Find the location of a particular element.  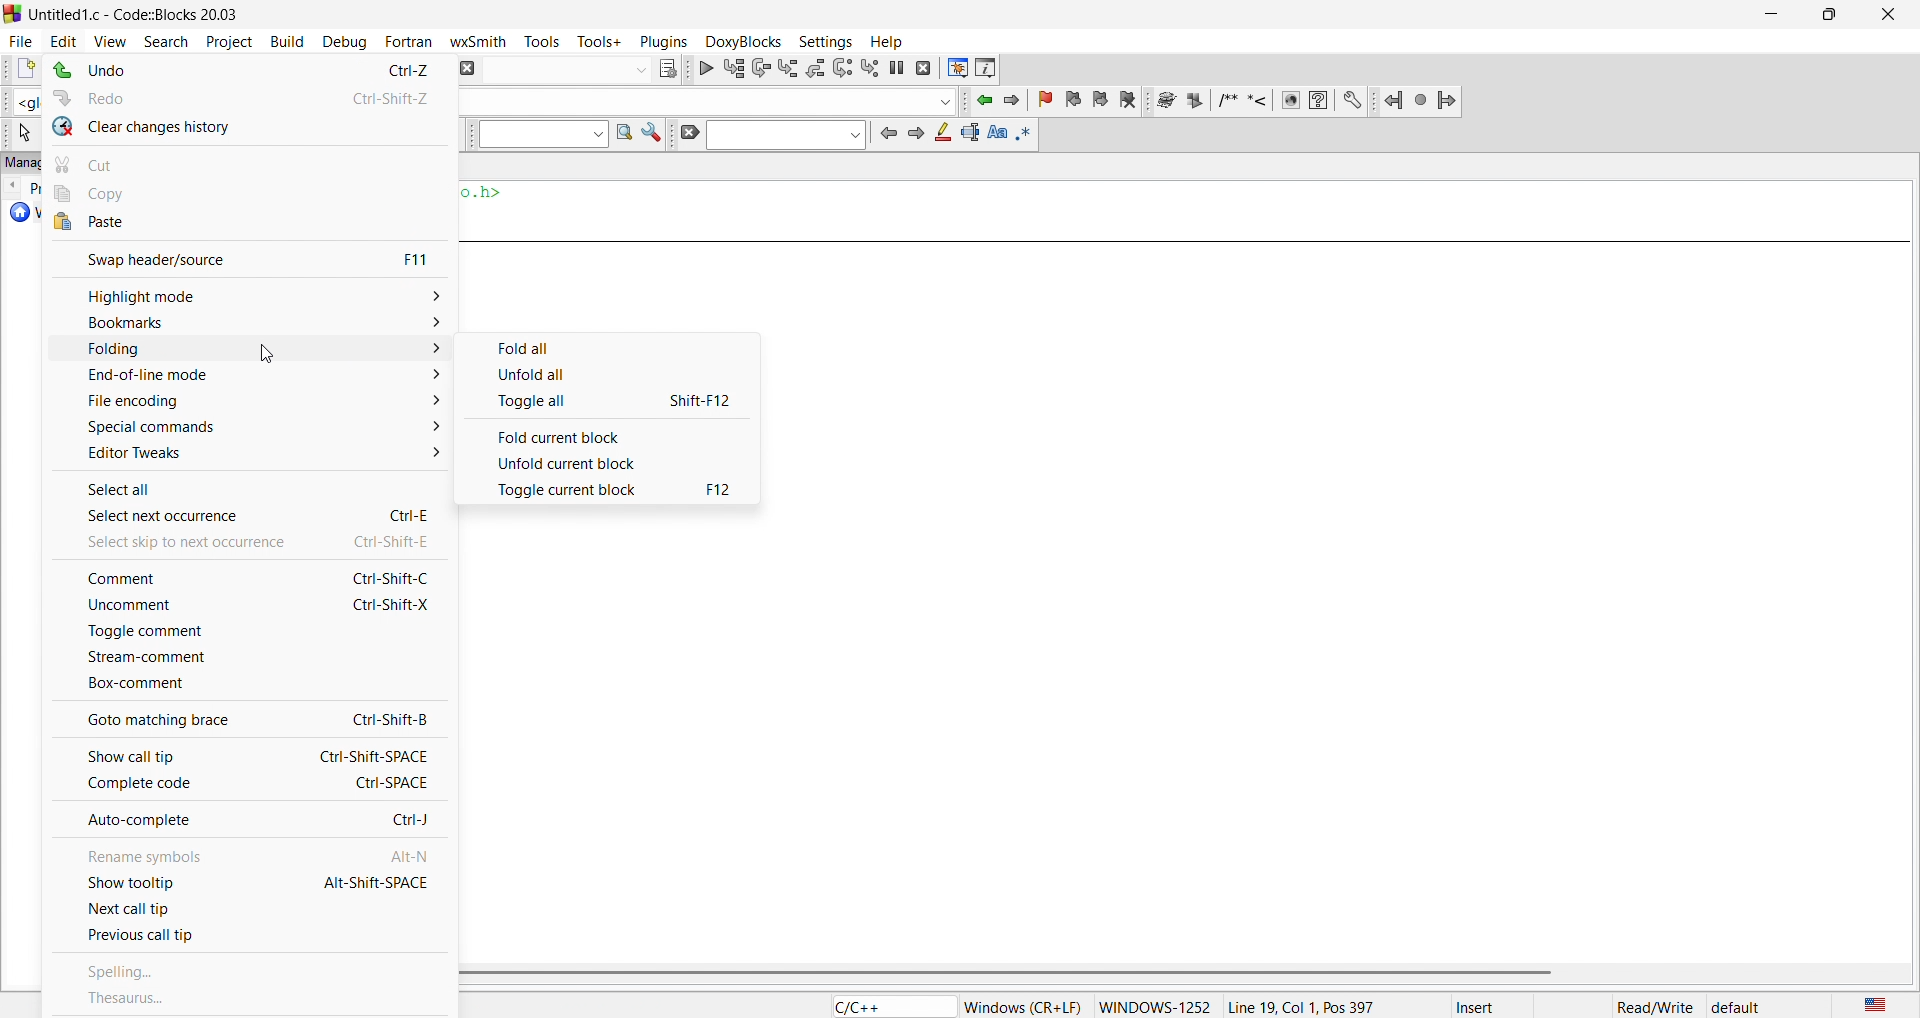

insert comment box is located at coordinates (1226, 100).